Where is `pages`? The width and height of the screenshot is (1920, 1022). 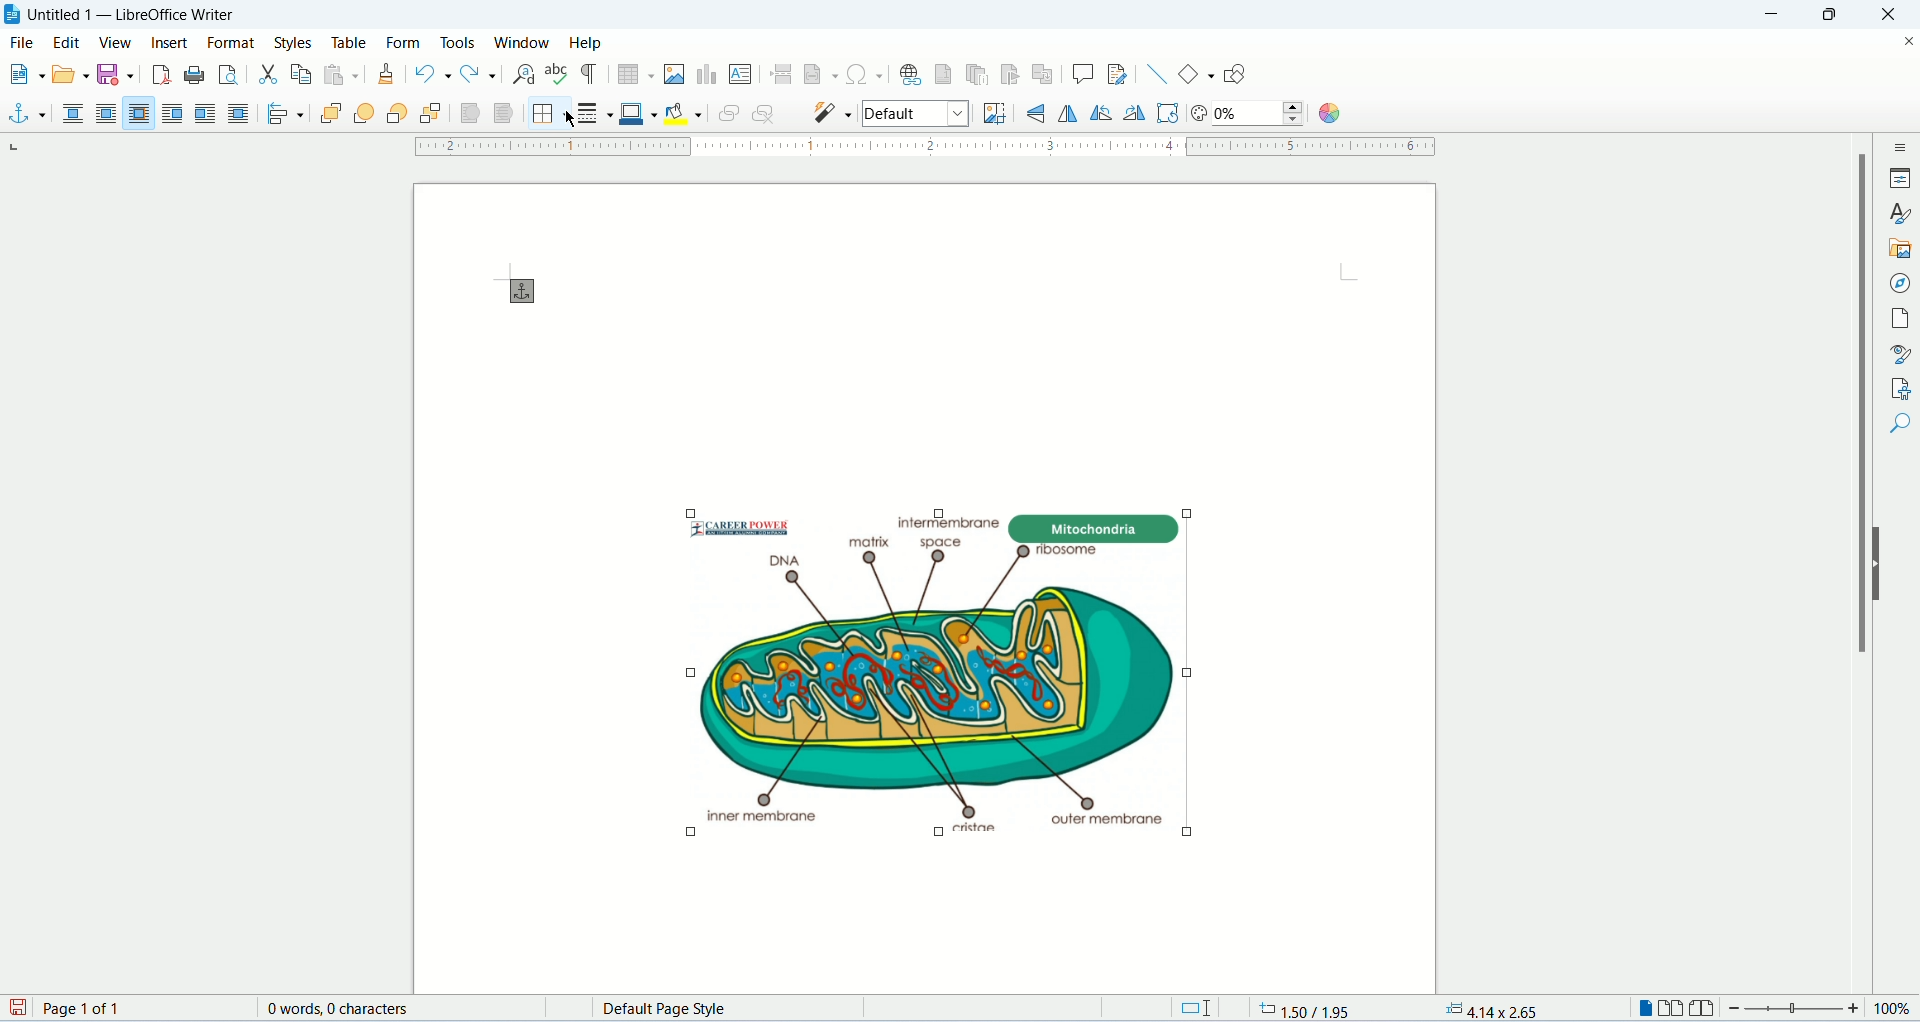
pages is located at coordinates (1901, 321).